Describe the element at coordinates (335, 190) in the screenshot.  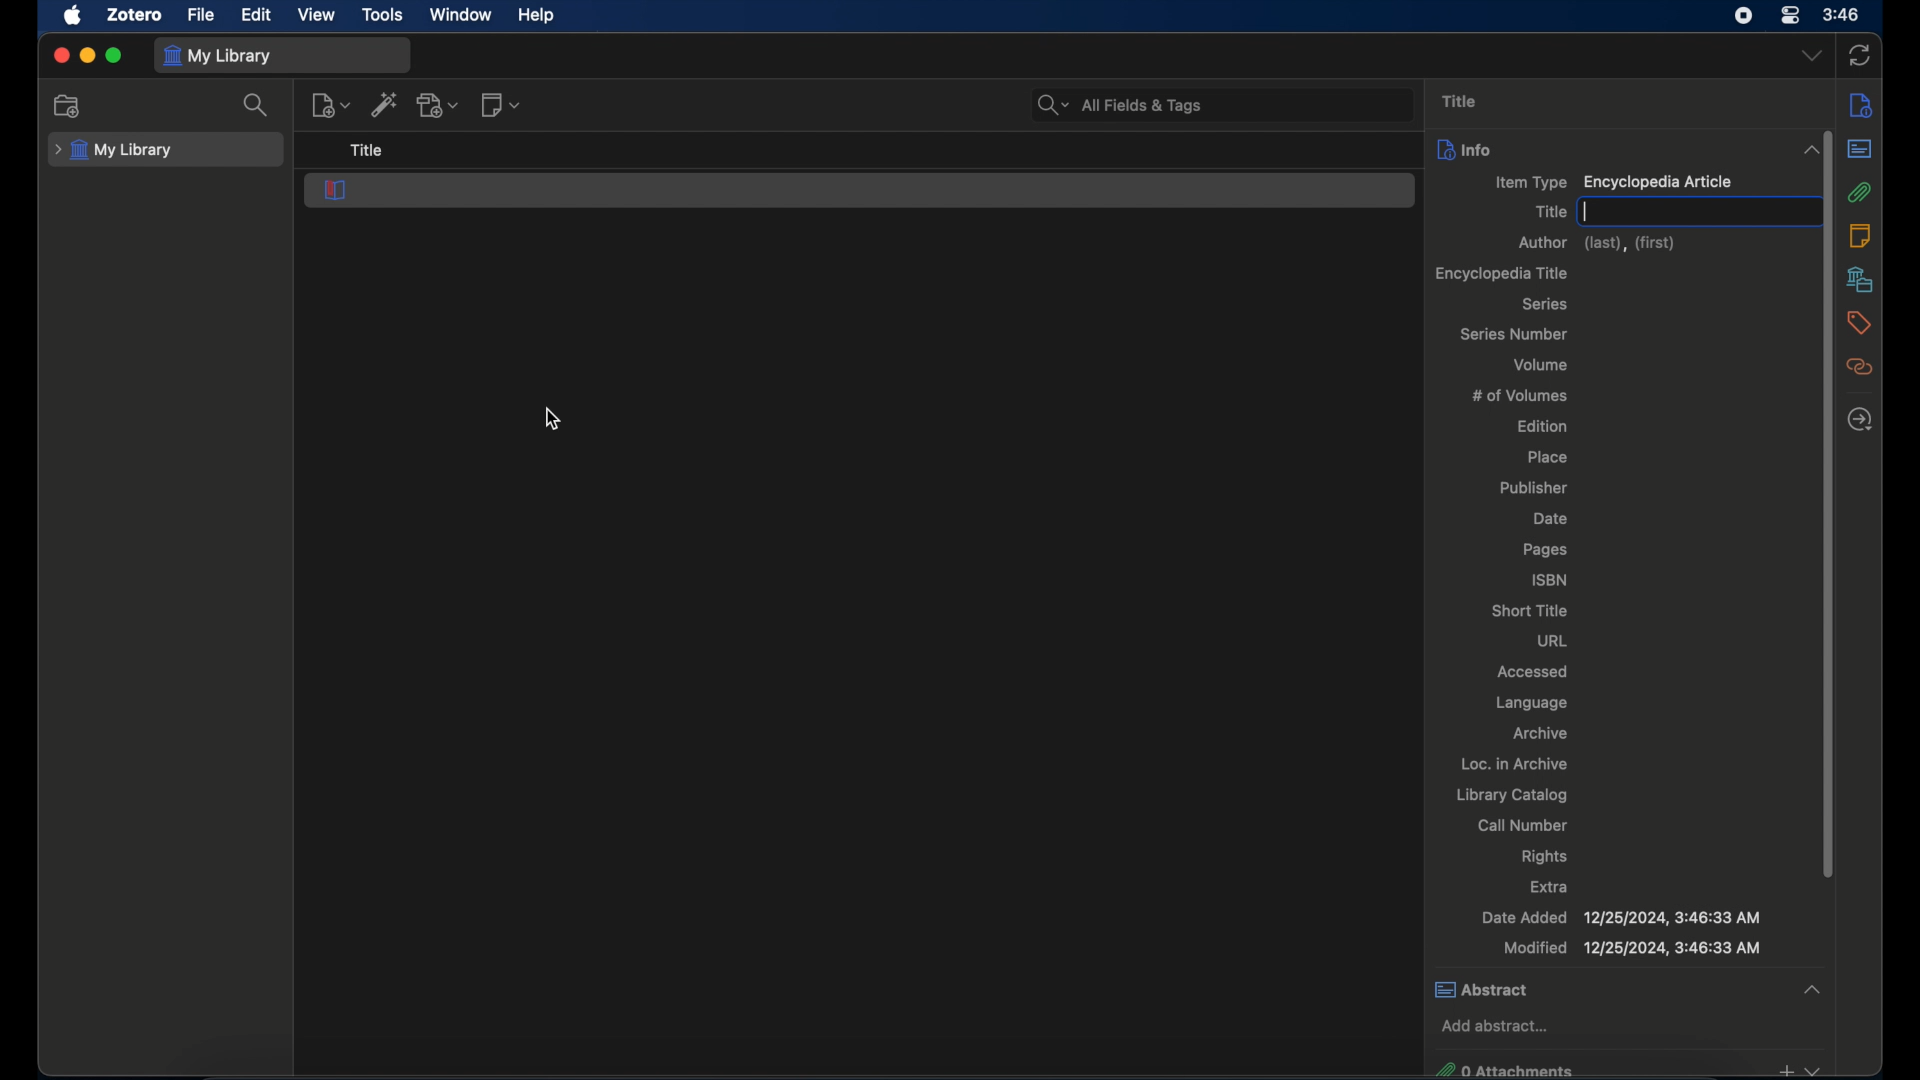
I see `encyclopedia article` at that location.